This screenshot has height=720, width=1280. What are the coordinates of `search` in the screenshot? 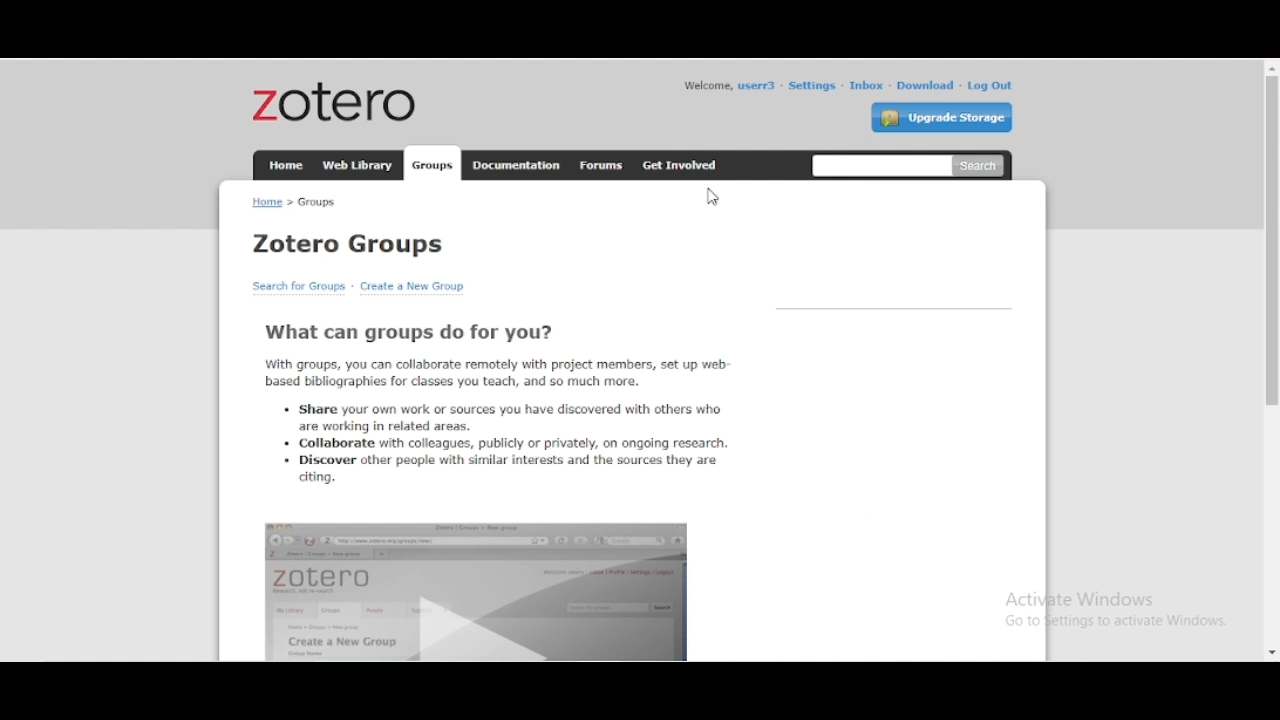 It's located at (906, 166).